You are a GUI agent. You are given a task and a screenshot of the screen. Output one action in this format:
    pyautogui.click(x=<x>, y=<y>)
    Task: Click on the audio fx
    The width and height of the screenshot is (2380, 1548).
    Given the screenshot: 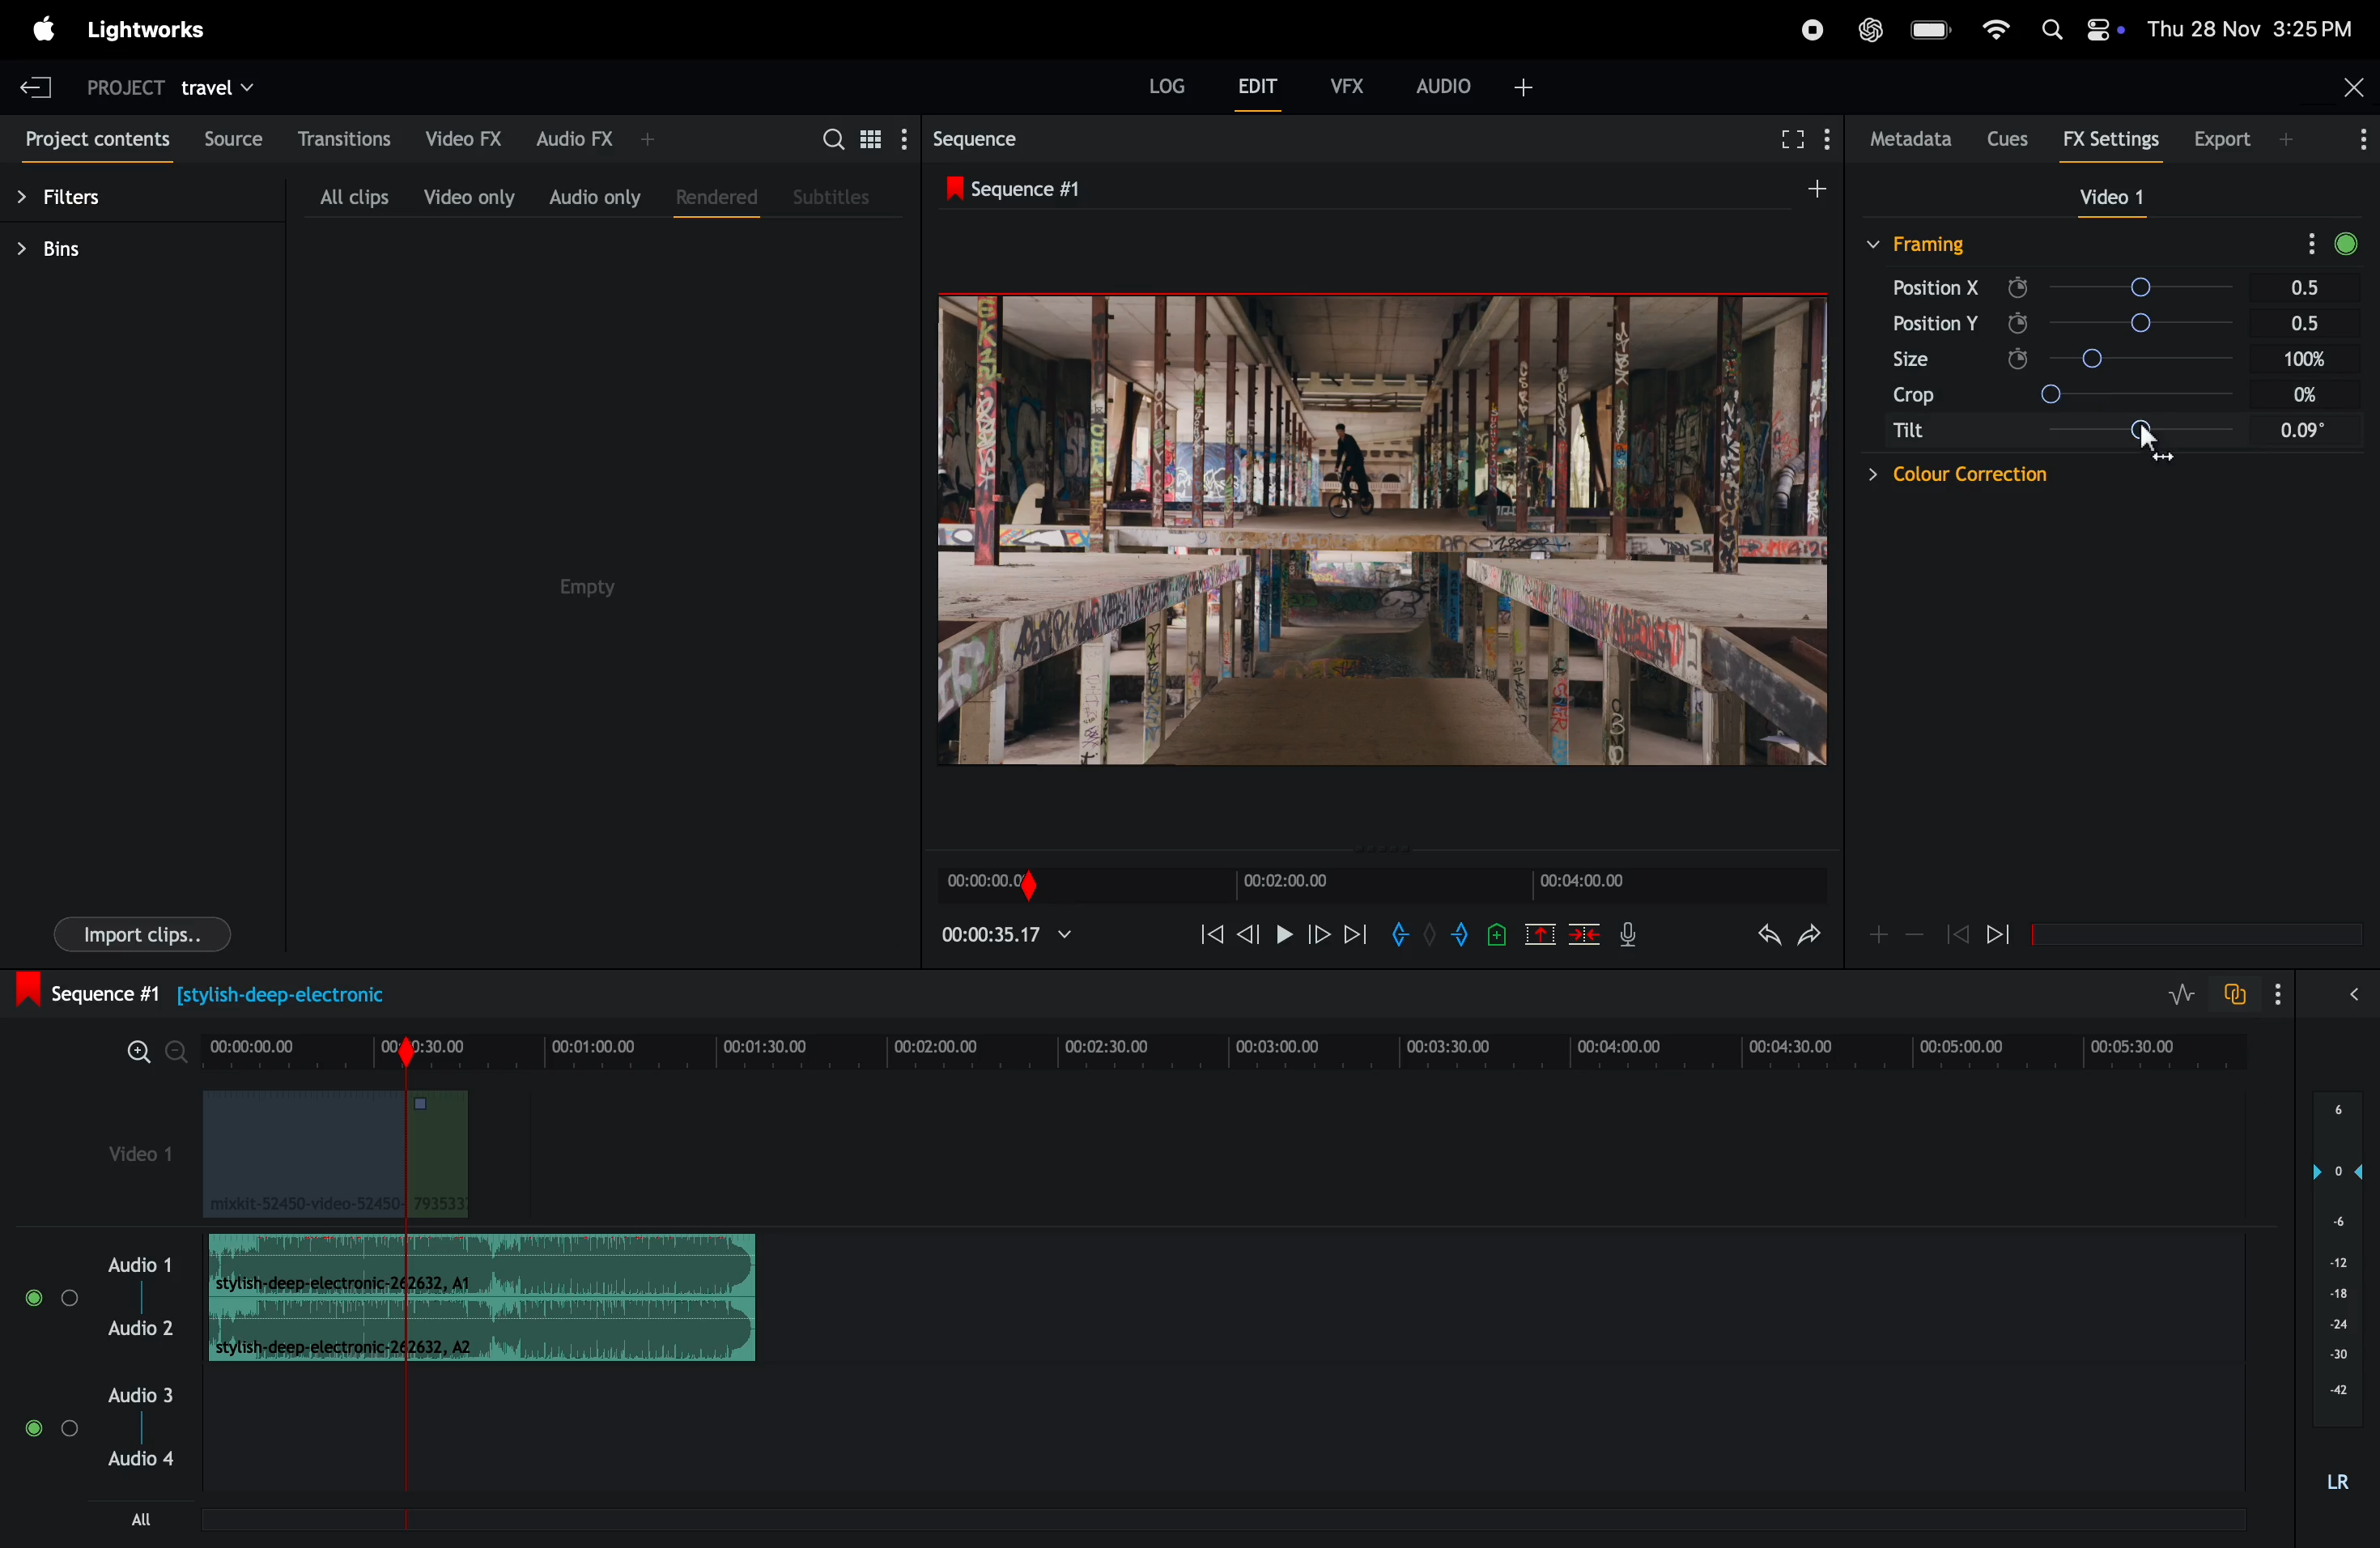 What is the action you would take?
    pyautogui.click(x=598, y=138)
    